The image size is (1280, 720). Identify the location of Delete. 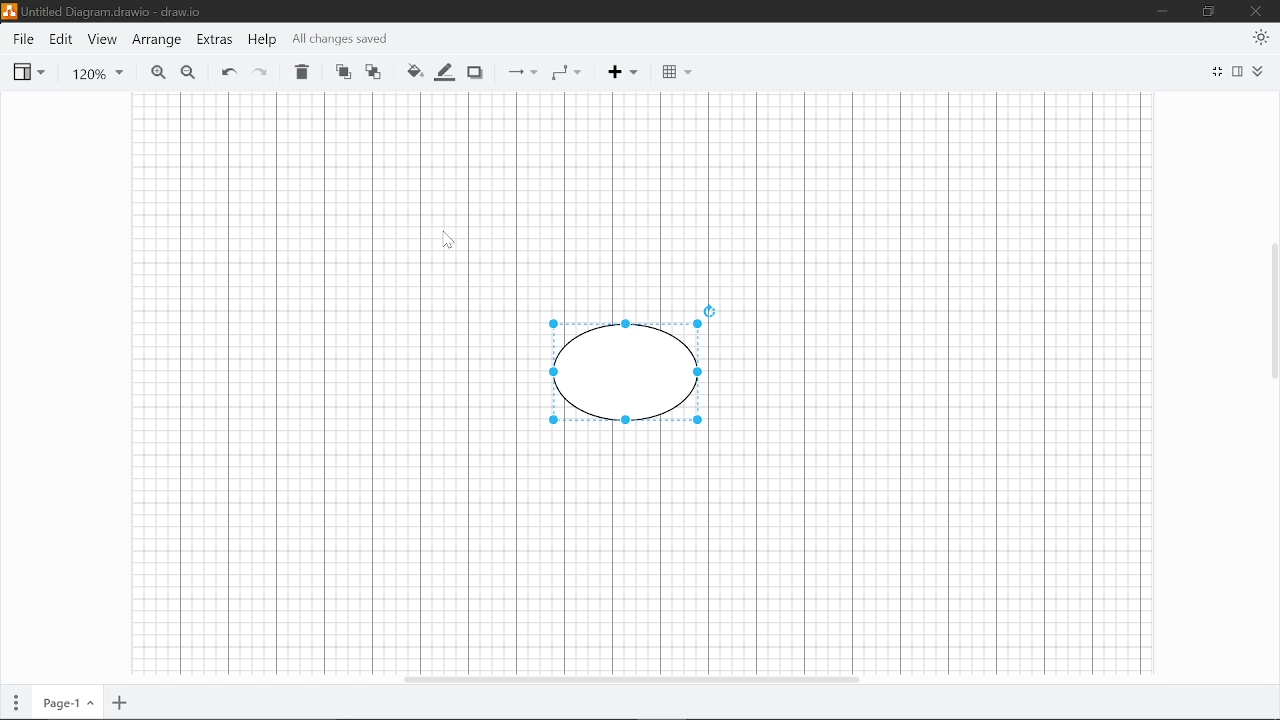
(299, 71).